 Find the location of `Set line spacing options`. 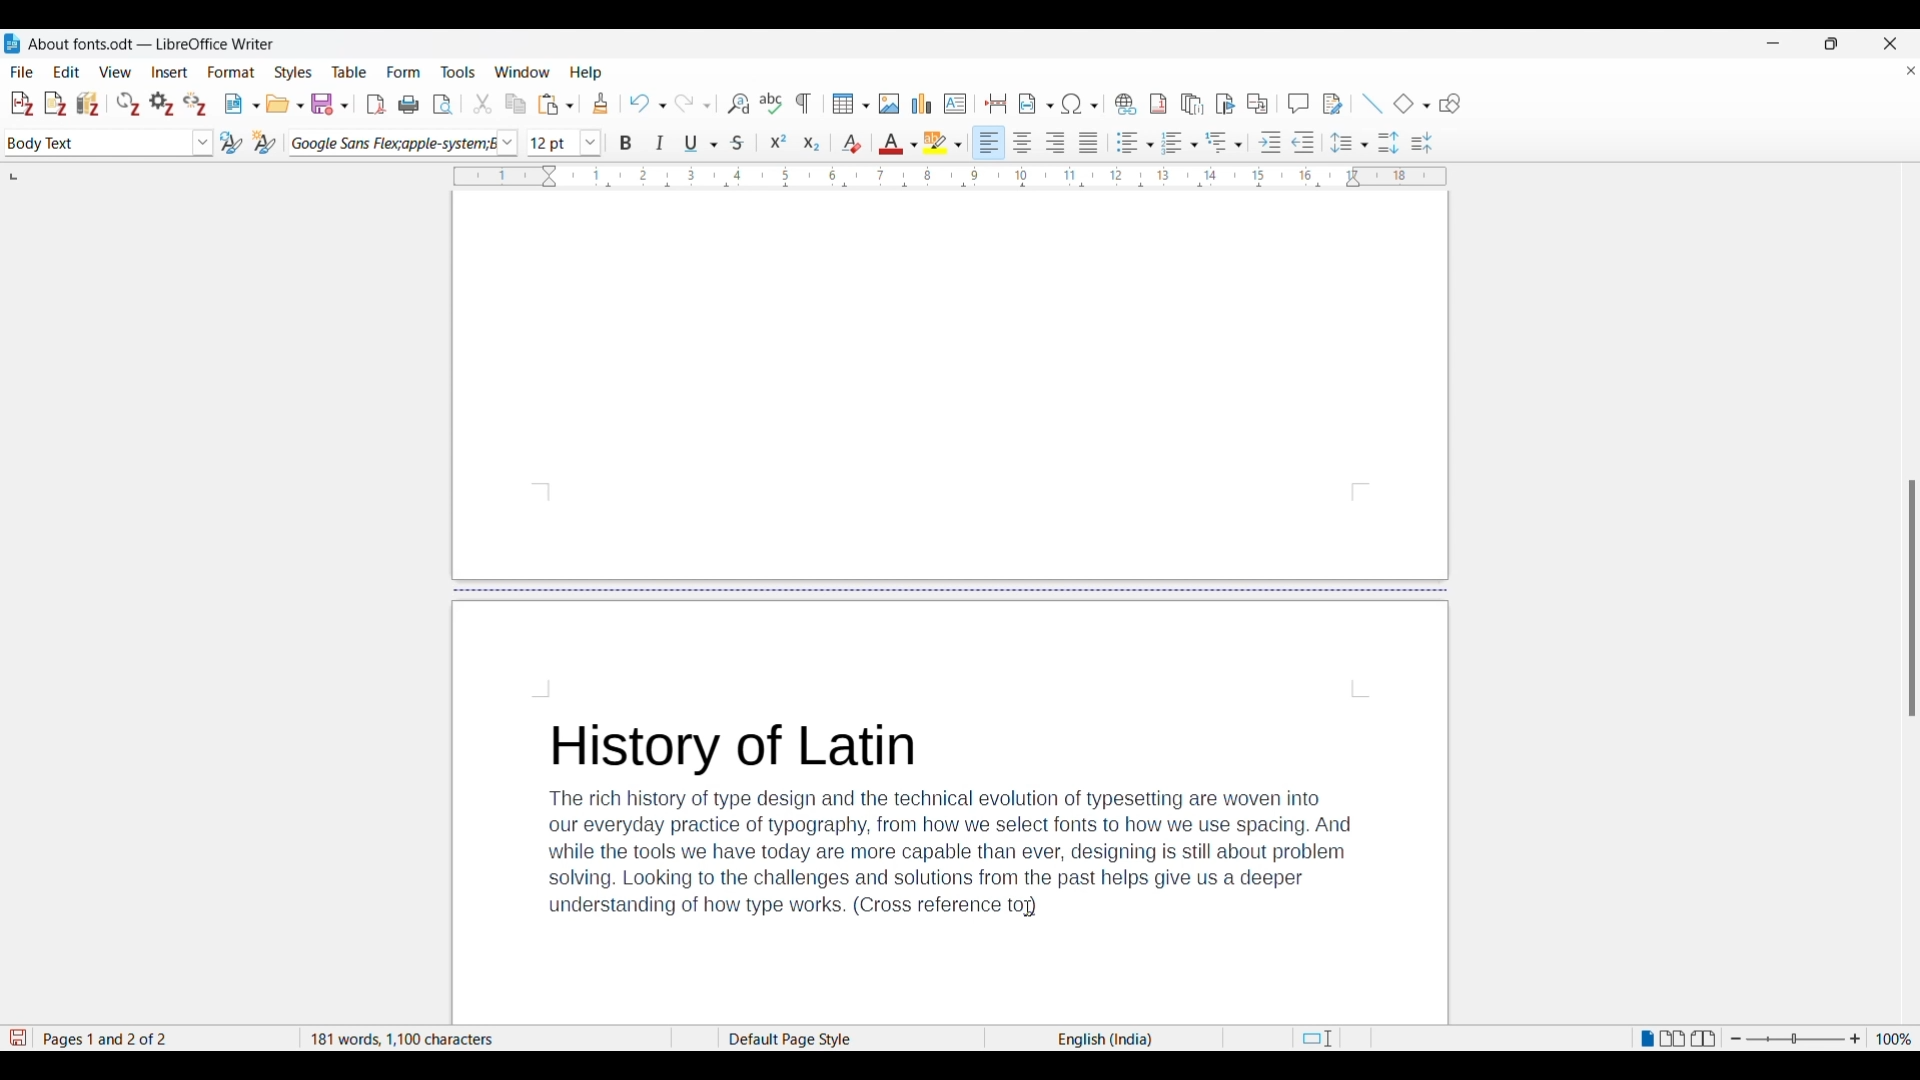

Set line spacing options is located at coordinates (1349, 143).